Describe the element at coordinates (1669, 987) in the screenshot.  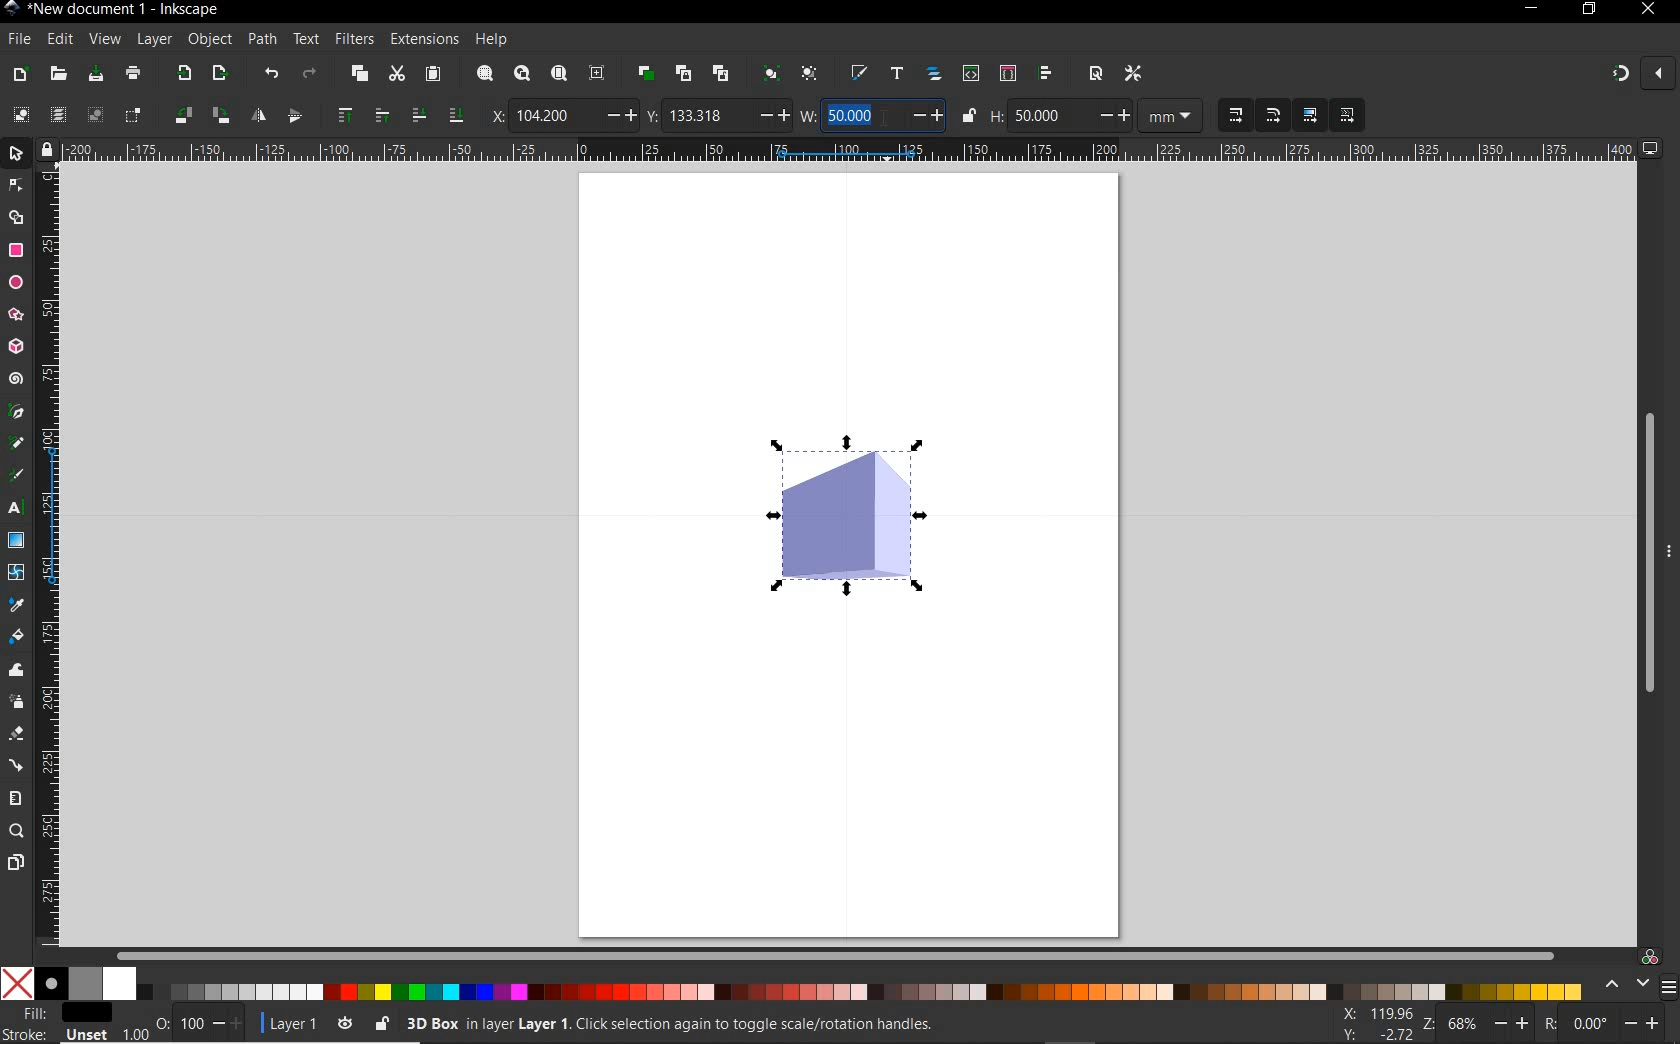
I see `menu` at that location.